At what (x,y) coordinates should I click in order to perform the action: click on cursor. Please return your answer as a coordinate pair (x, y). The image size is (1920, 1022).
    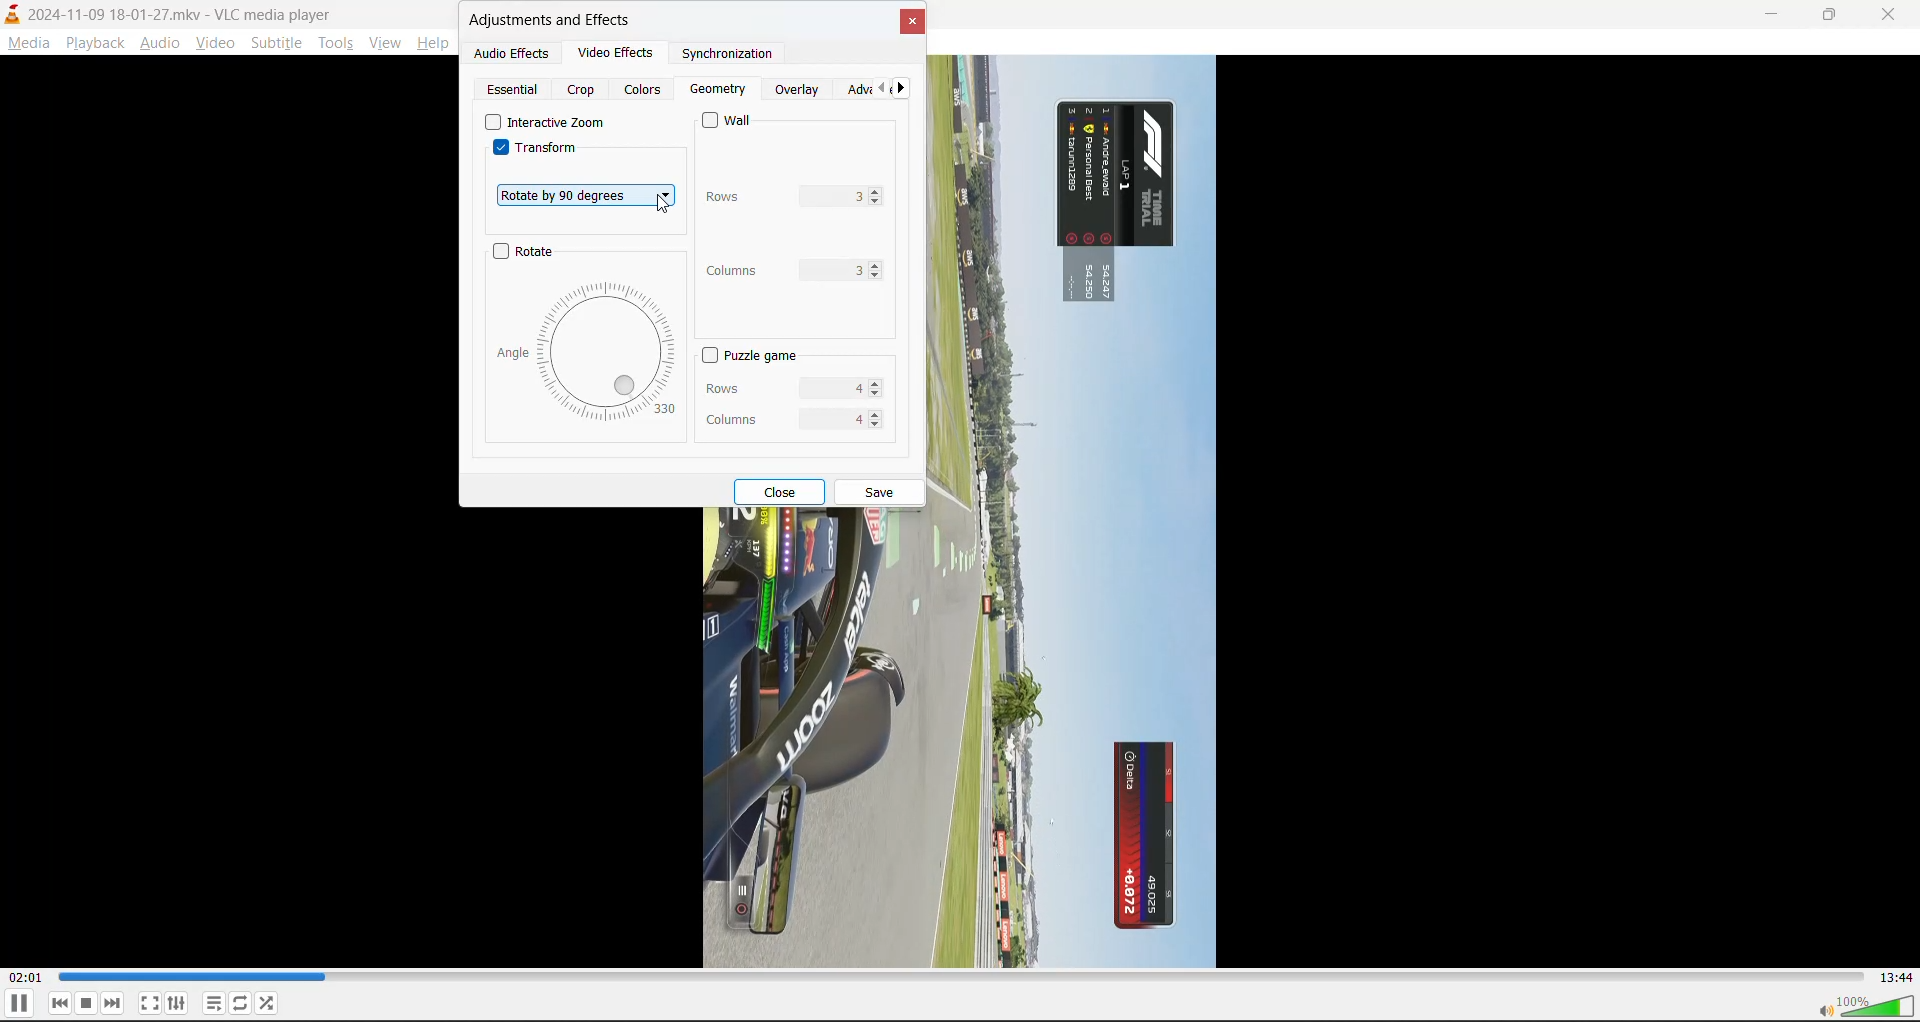
    Looking at the image, I should click on (664, 204).